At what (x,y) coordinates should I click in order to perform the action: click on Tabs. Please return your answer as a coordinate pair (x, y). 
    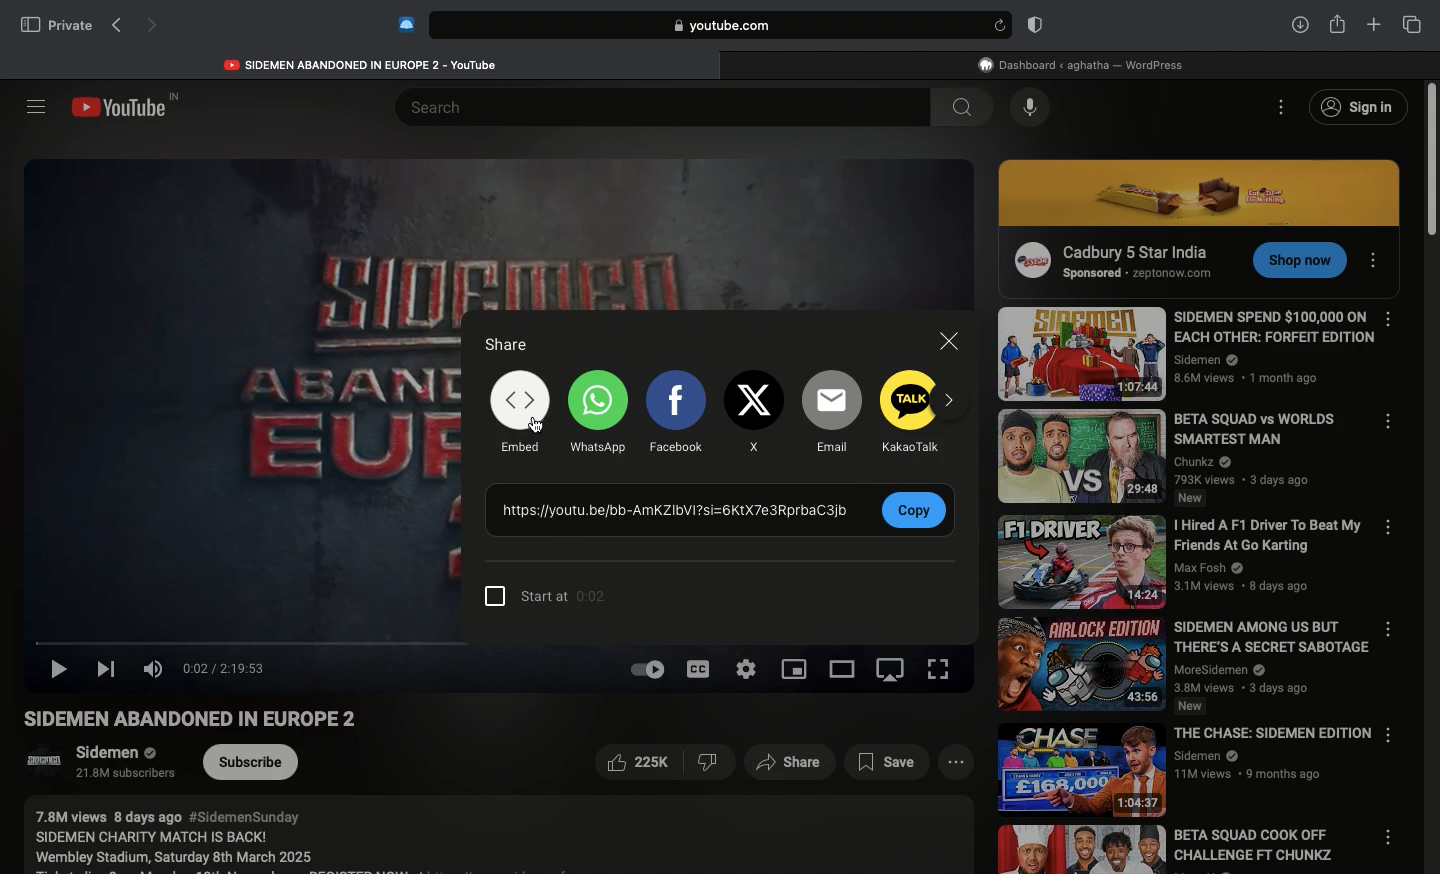
    Looking at the image, I should click on (1412, 24).